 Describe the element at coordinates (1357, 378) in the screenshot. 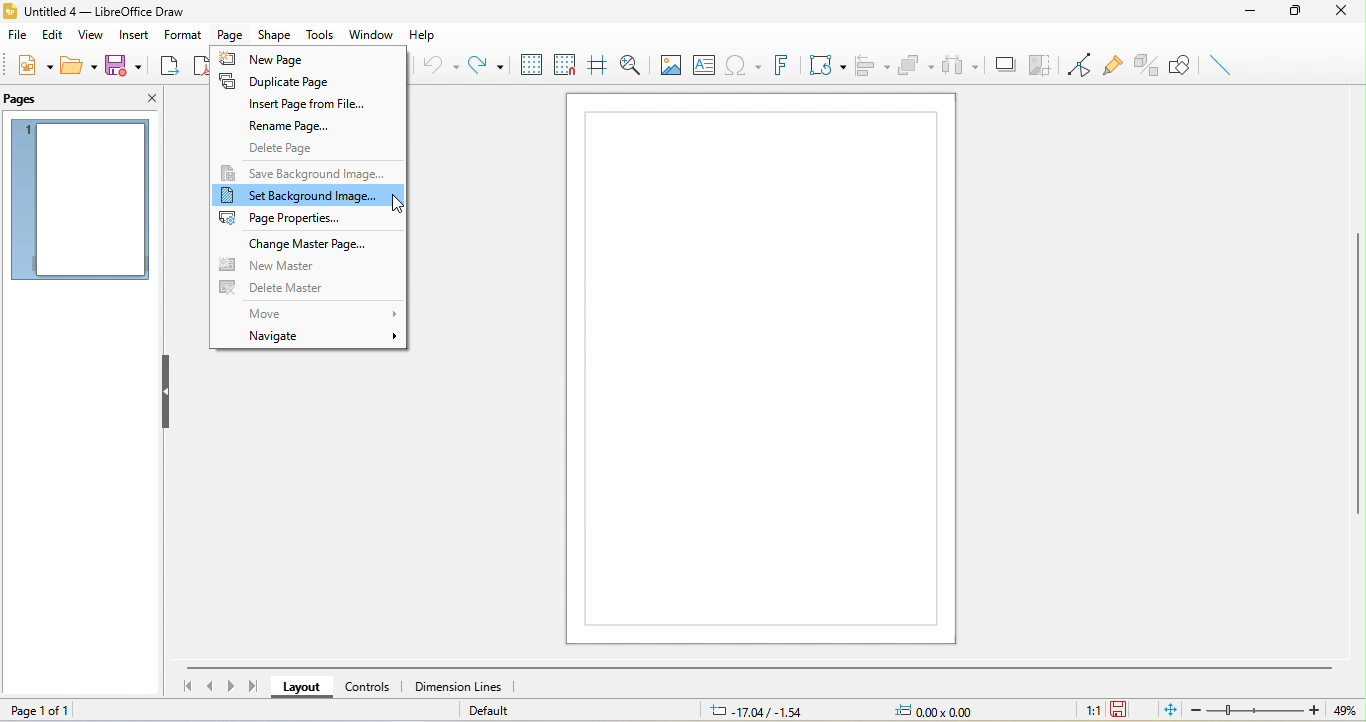

I see `vertical scroll bar` at that location.